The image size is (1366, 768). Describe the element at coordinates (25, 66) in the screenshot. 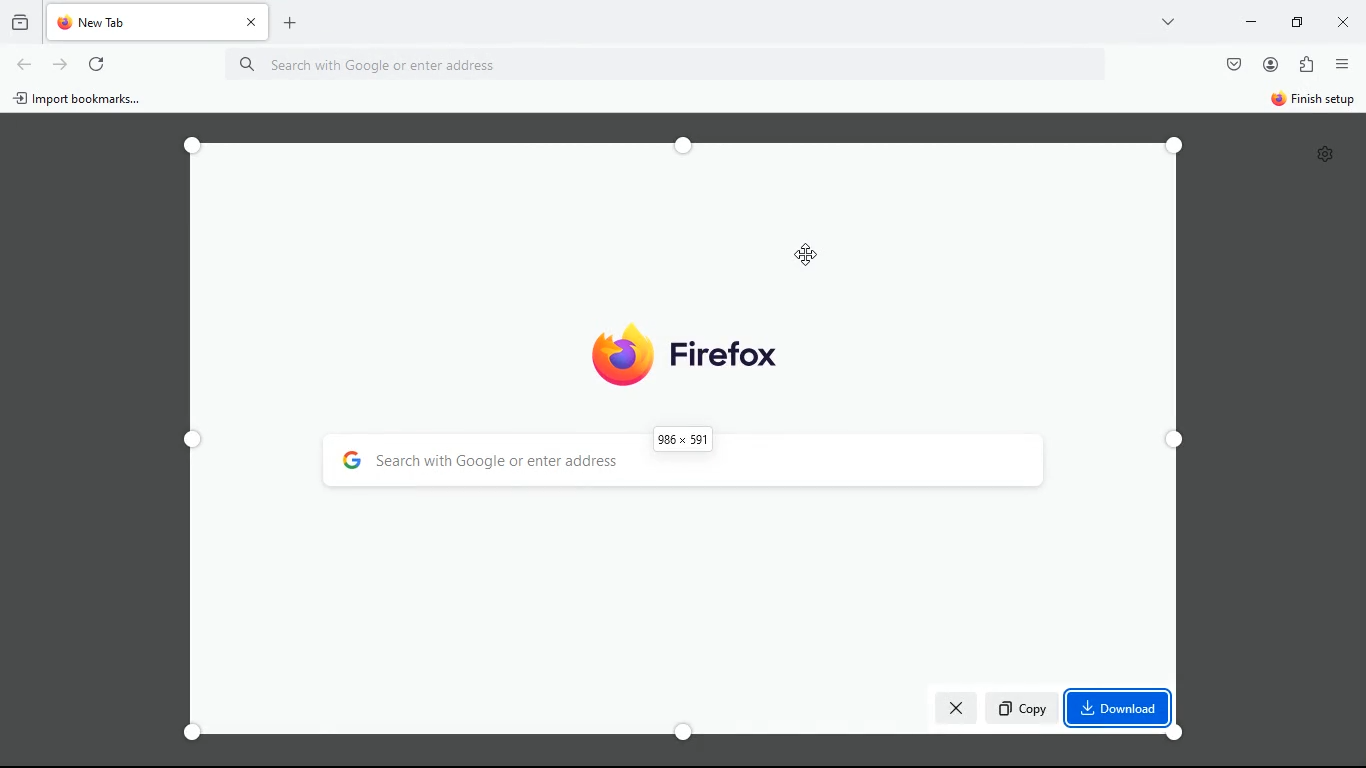

I see `back` at that location.